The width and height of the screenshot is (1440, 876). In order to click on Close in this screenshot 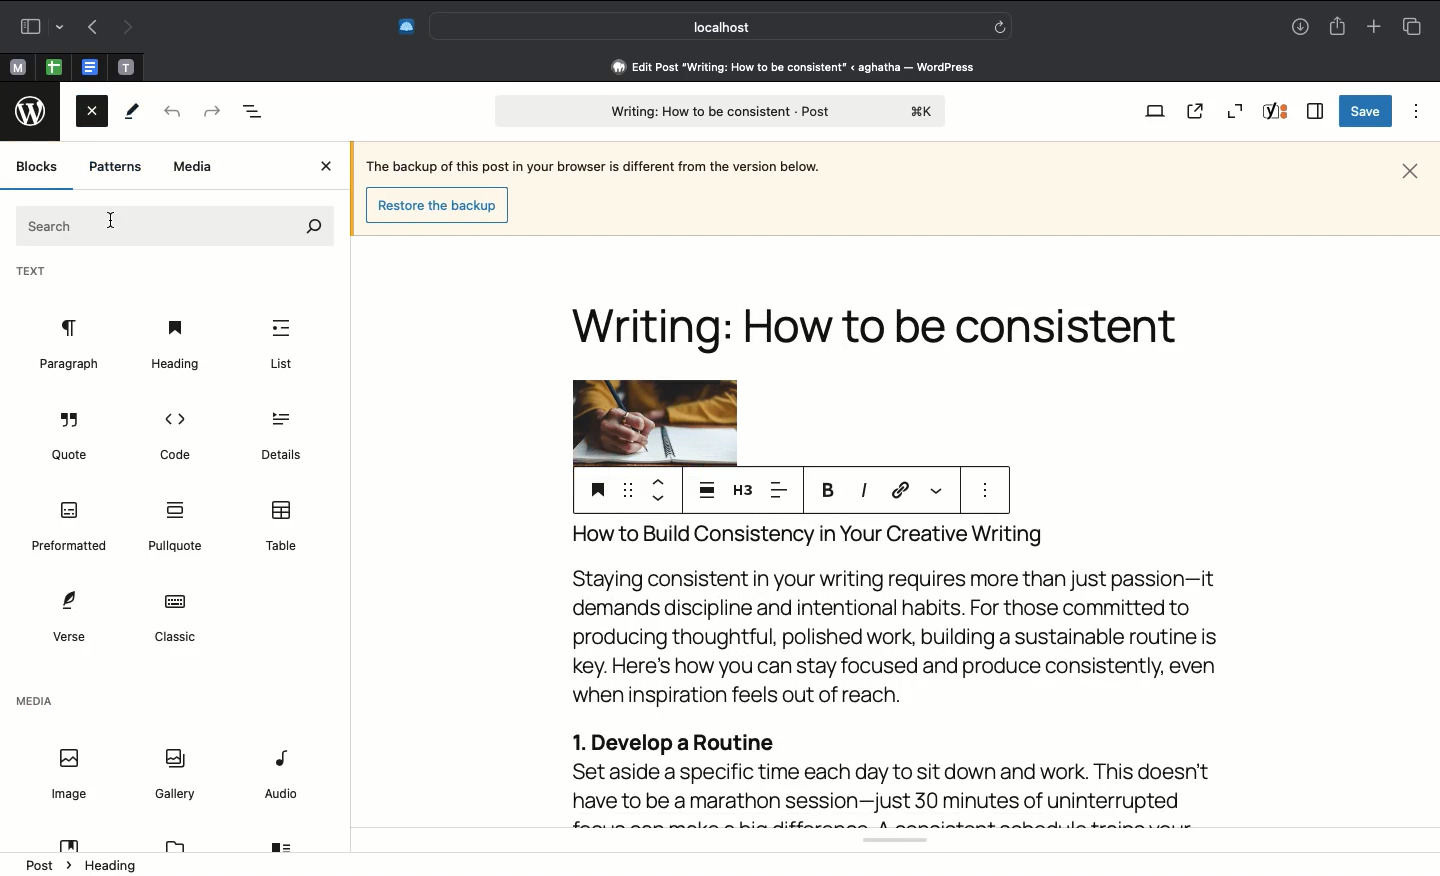, I will do `click(329, 167)`.